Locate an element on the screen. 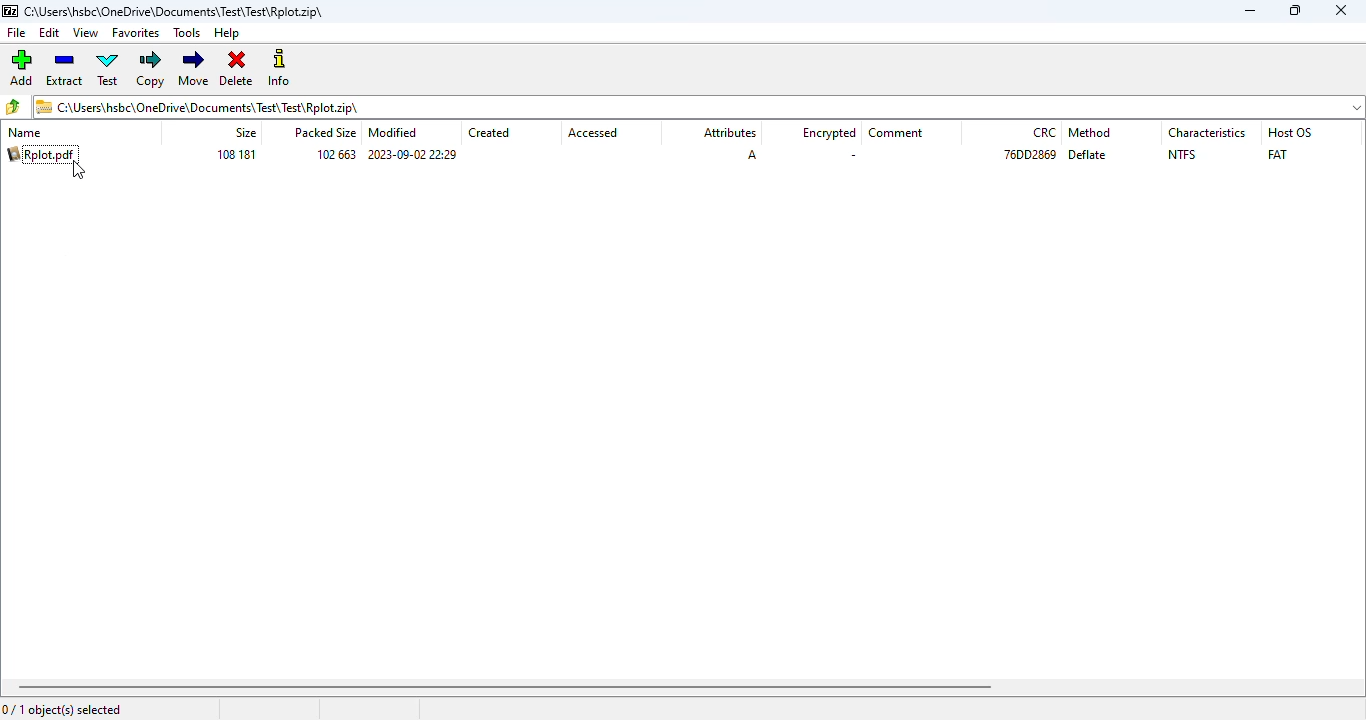  help is located at coordinates (228, 33).